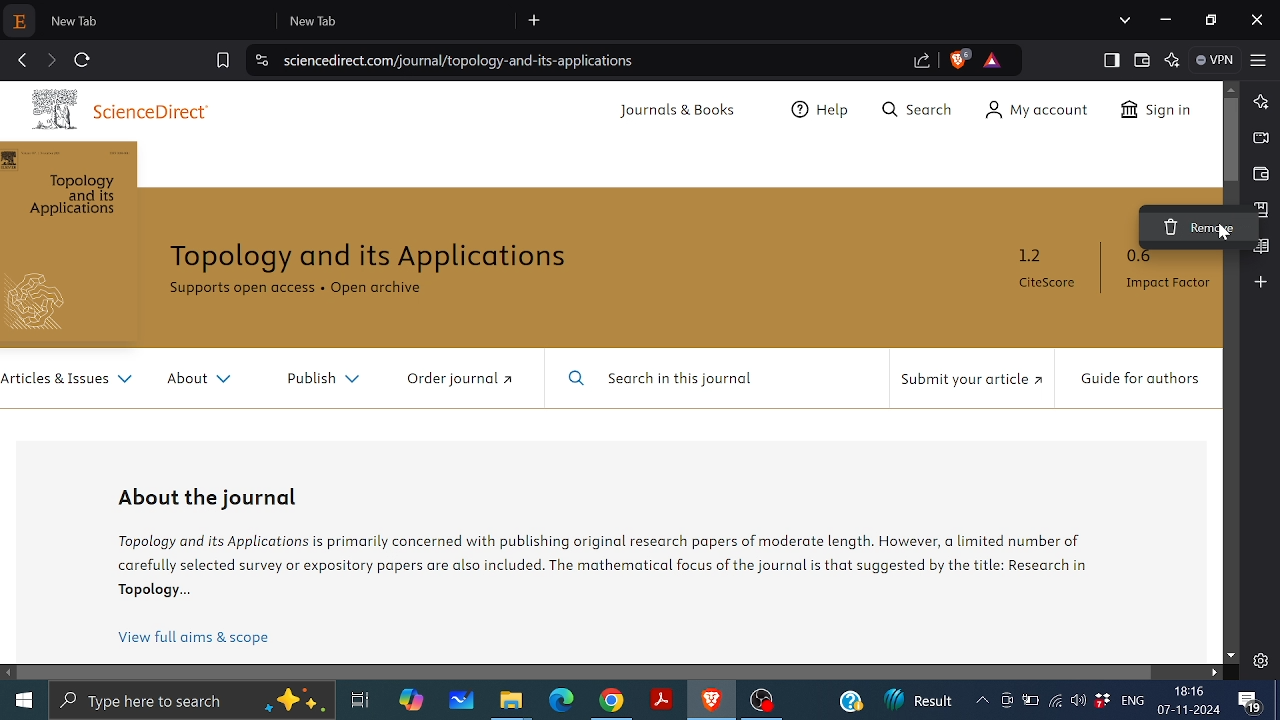 The height and width of the screenshot is (720, 1280). Describe the element at coordinates (1133, 701) in the screenshot. I see `` at that location.